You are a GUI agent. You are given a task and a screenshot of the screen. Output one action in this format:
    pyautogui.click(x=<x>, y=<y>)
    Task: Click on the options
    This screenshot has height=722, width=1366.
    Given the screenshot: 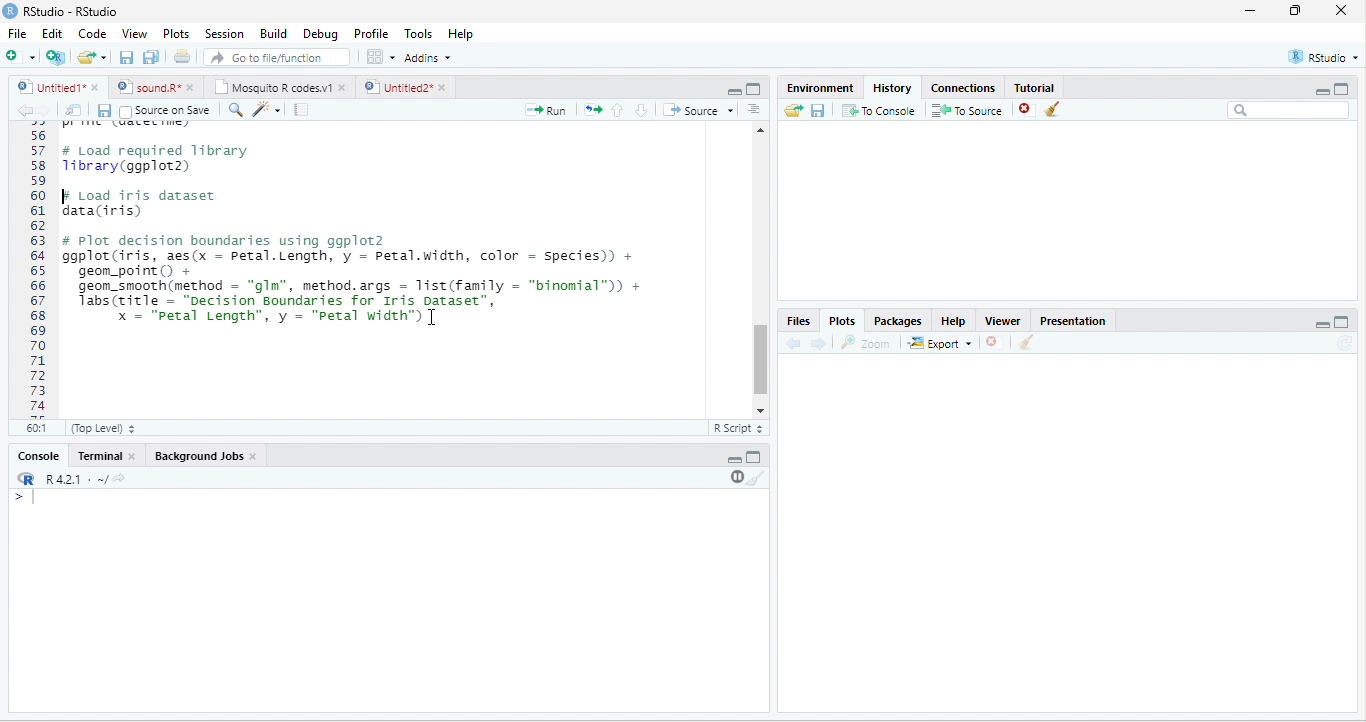 What is the action you would take?
    pyautogui.click(x=381, y=57)
    